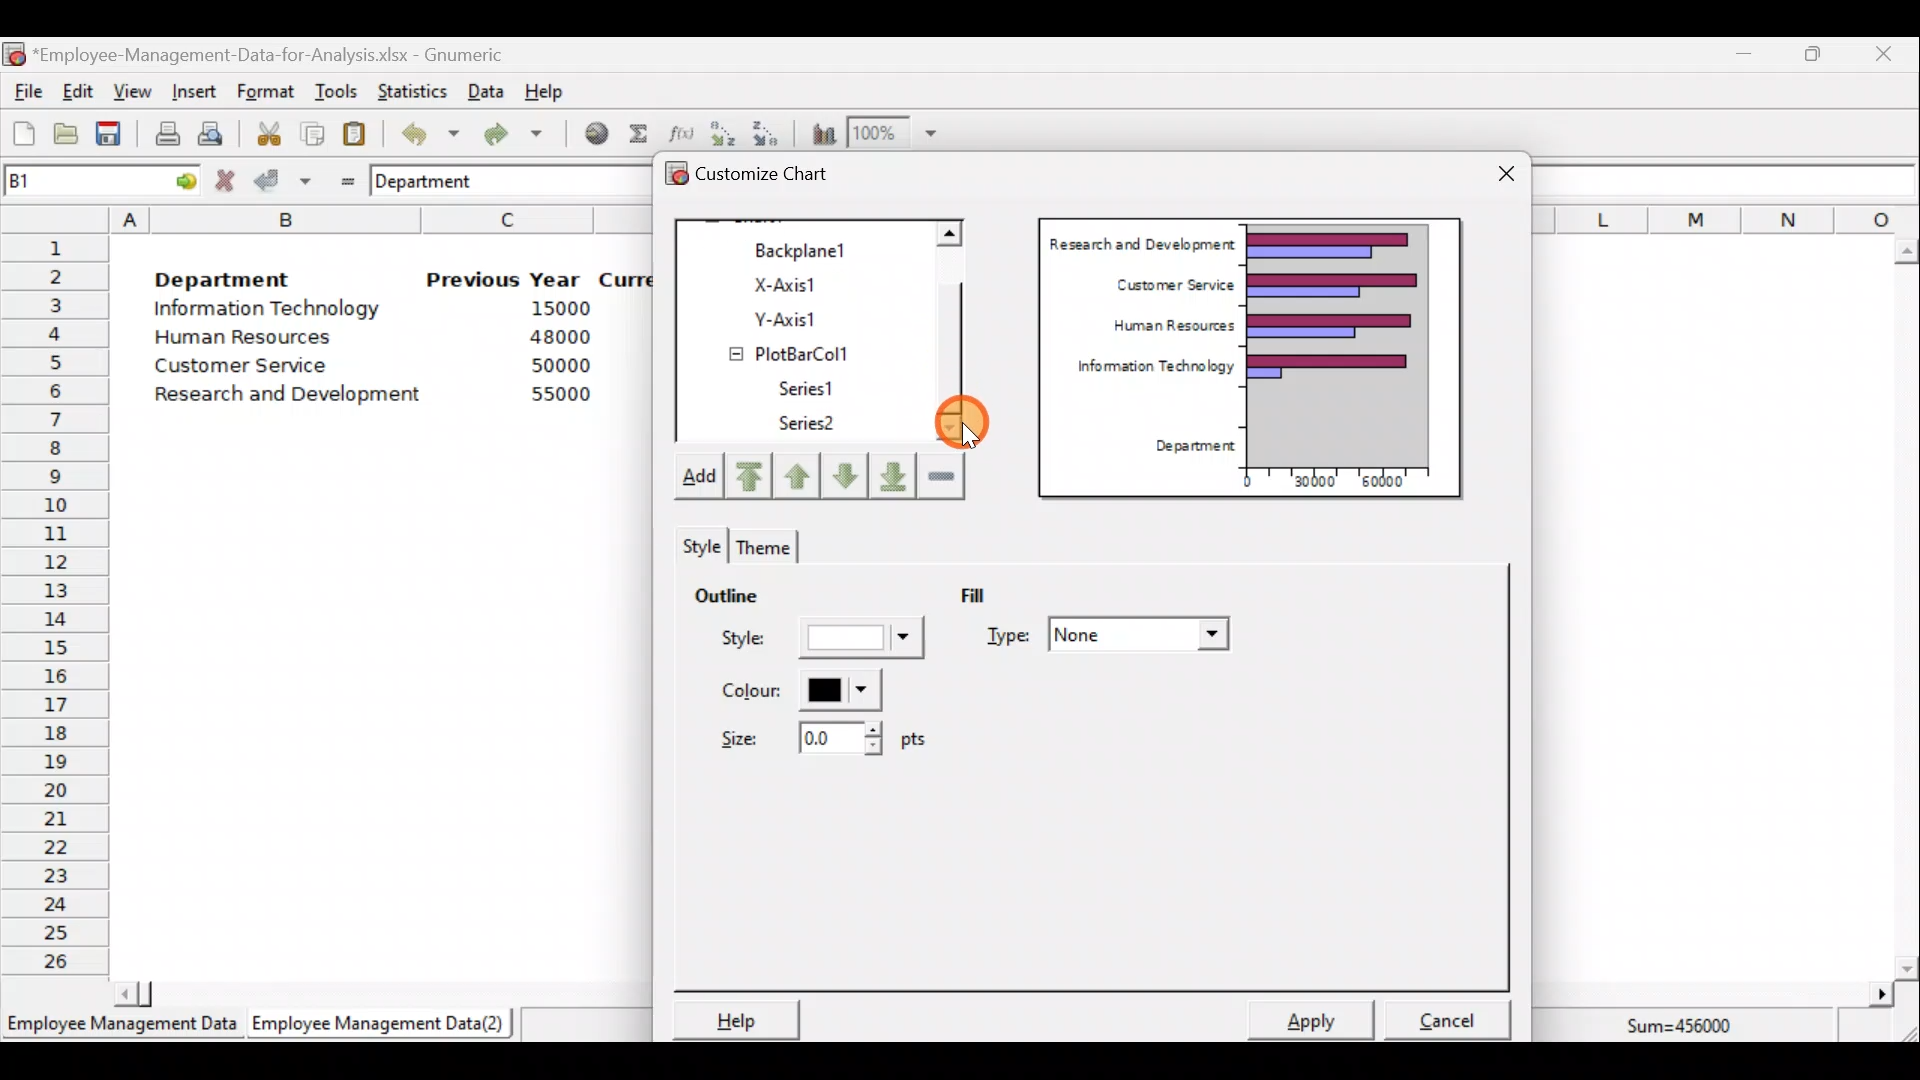 The image size is (1920, 1080). I want to click on Statistics, so click(408, 89).